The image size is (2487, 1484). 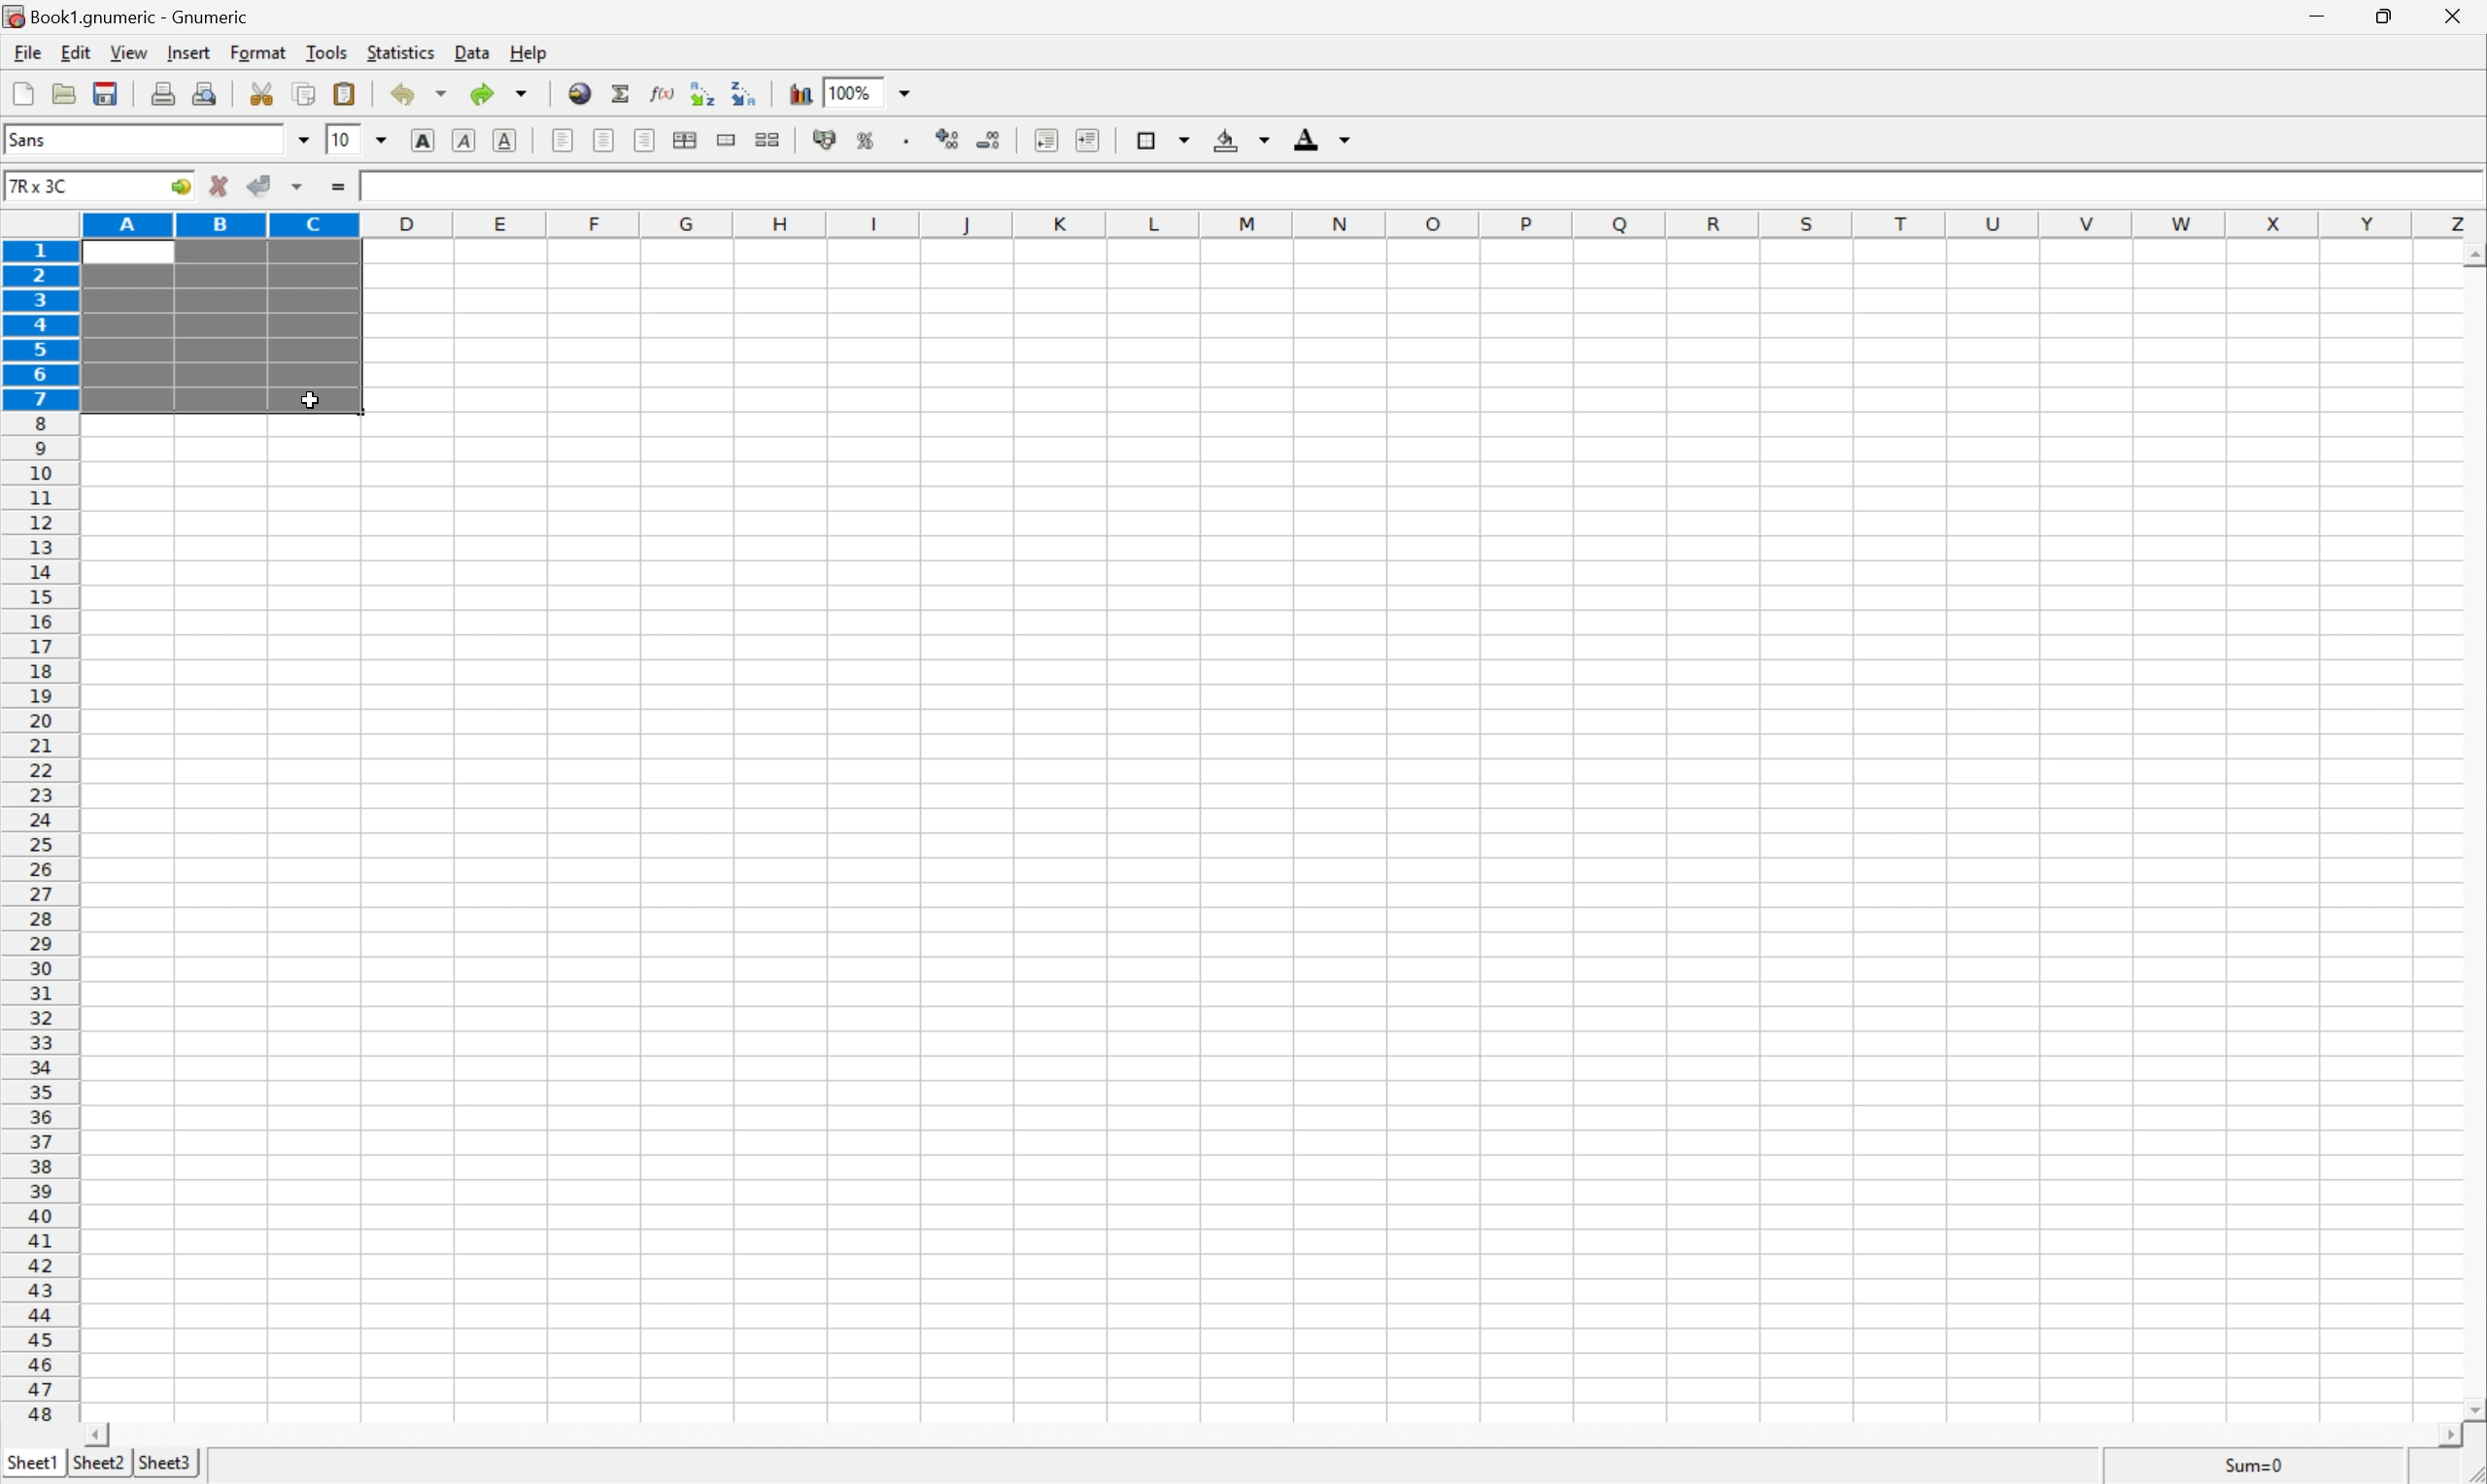 I want to click on underline, so click(x=507, y=138).